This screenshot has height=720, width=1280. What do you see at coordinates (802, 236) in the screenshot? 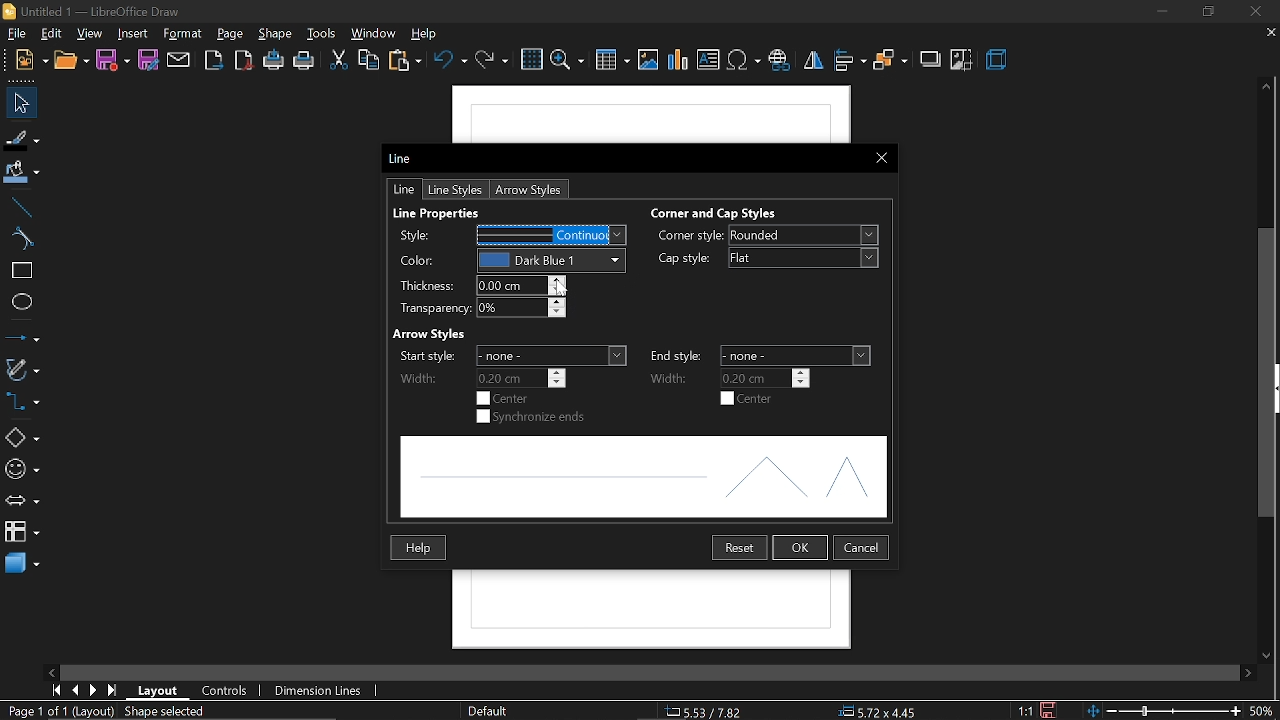
I see `corner style` at bounding box center [802, 236].